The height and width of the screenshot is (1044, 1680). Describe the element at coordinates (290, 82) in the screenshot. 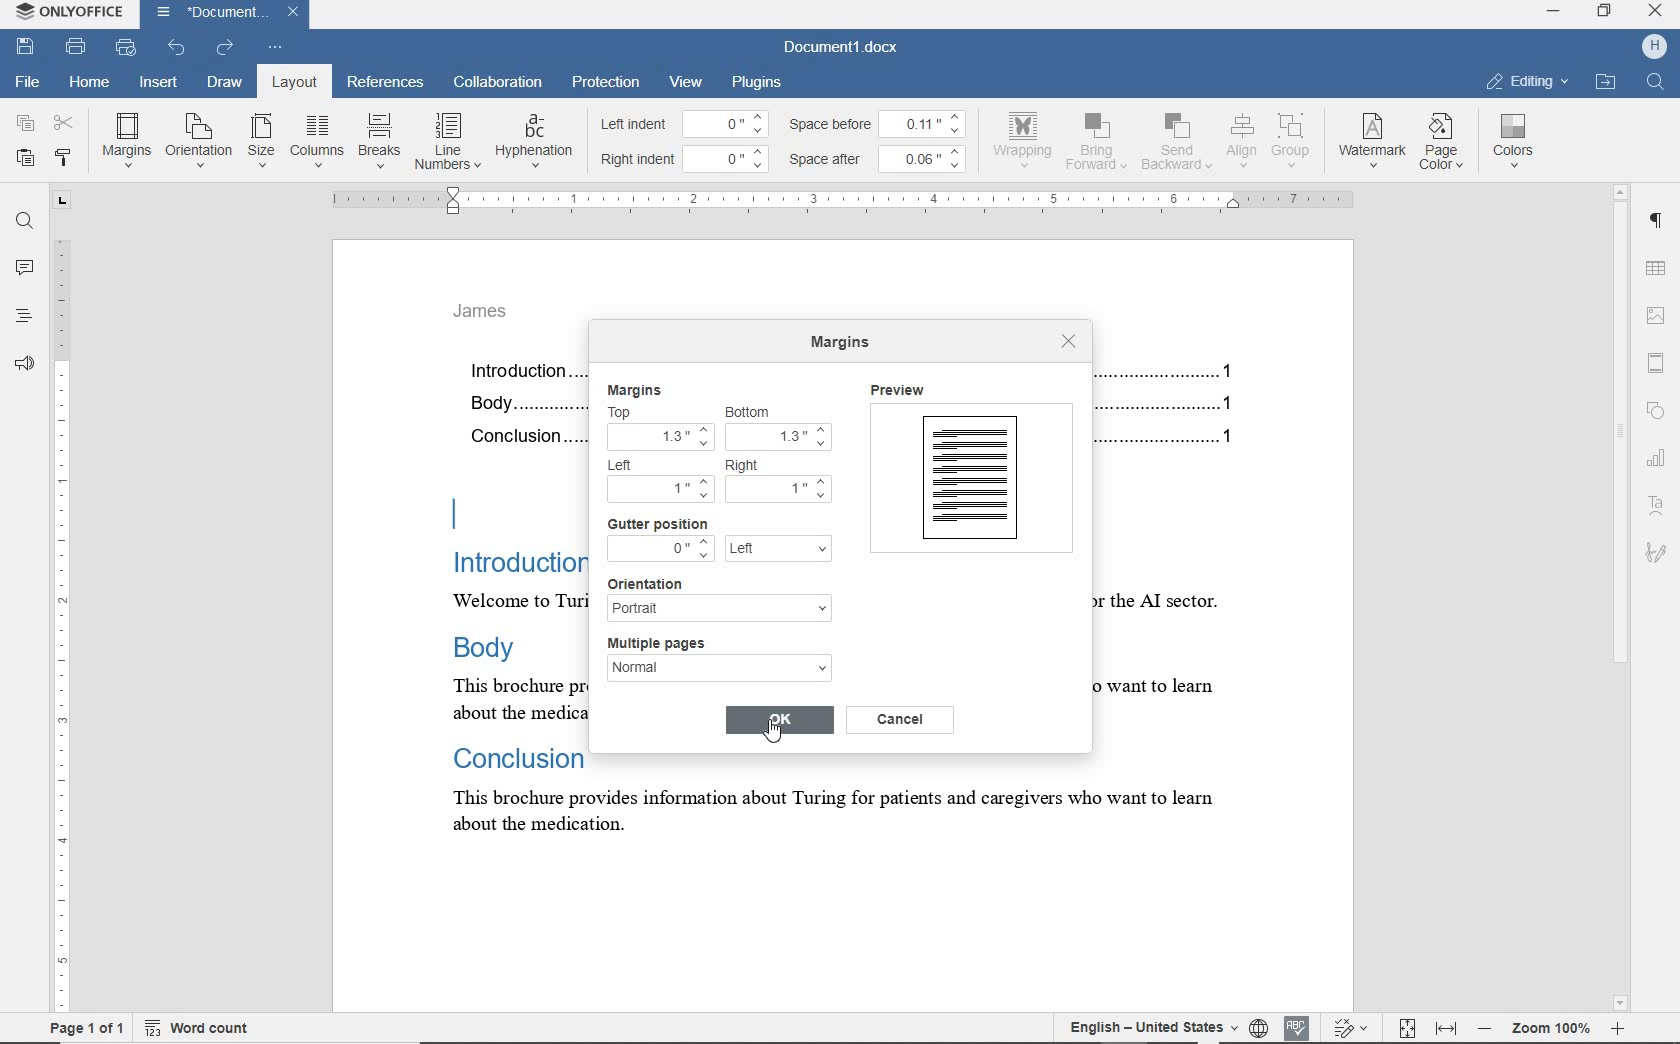

I see `layout` at that location.